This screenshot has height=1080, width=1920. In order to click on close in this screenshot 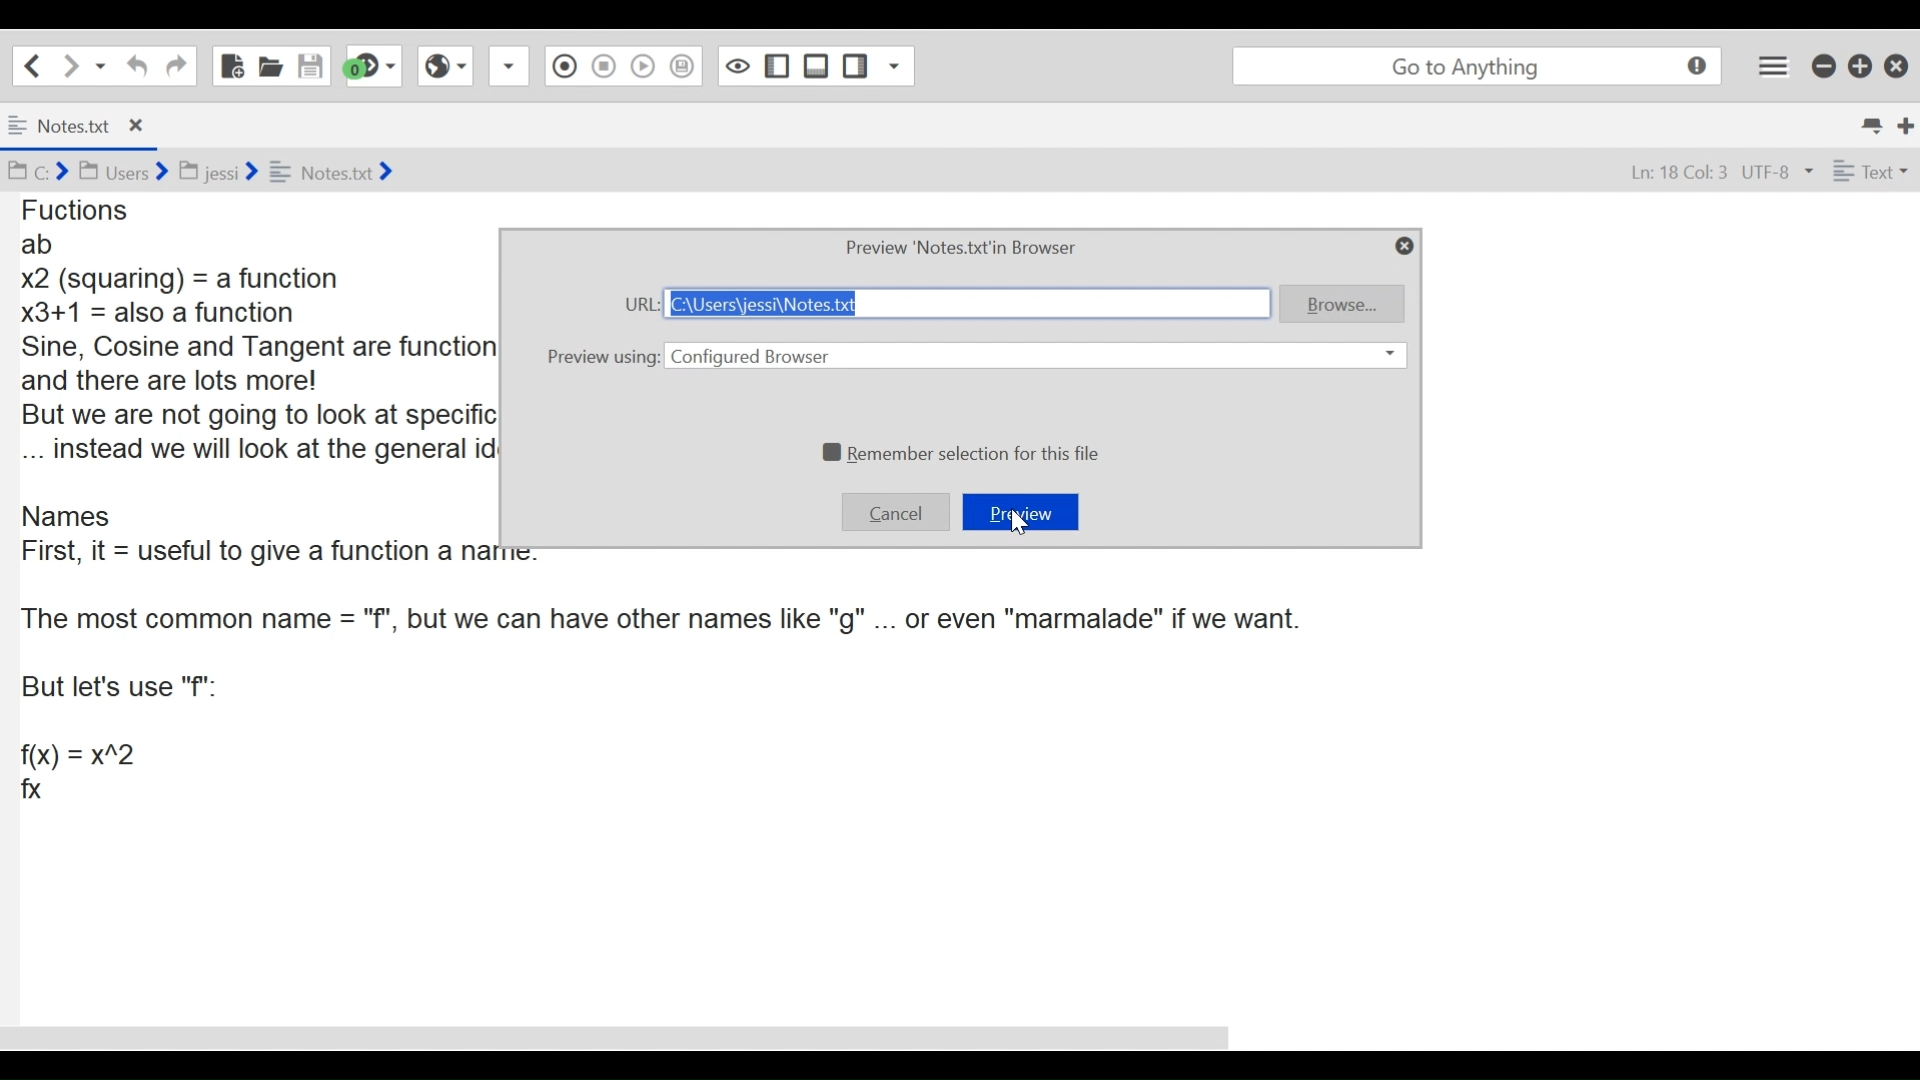, I will do `click(142, 125)`.